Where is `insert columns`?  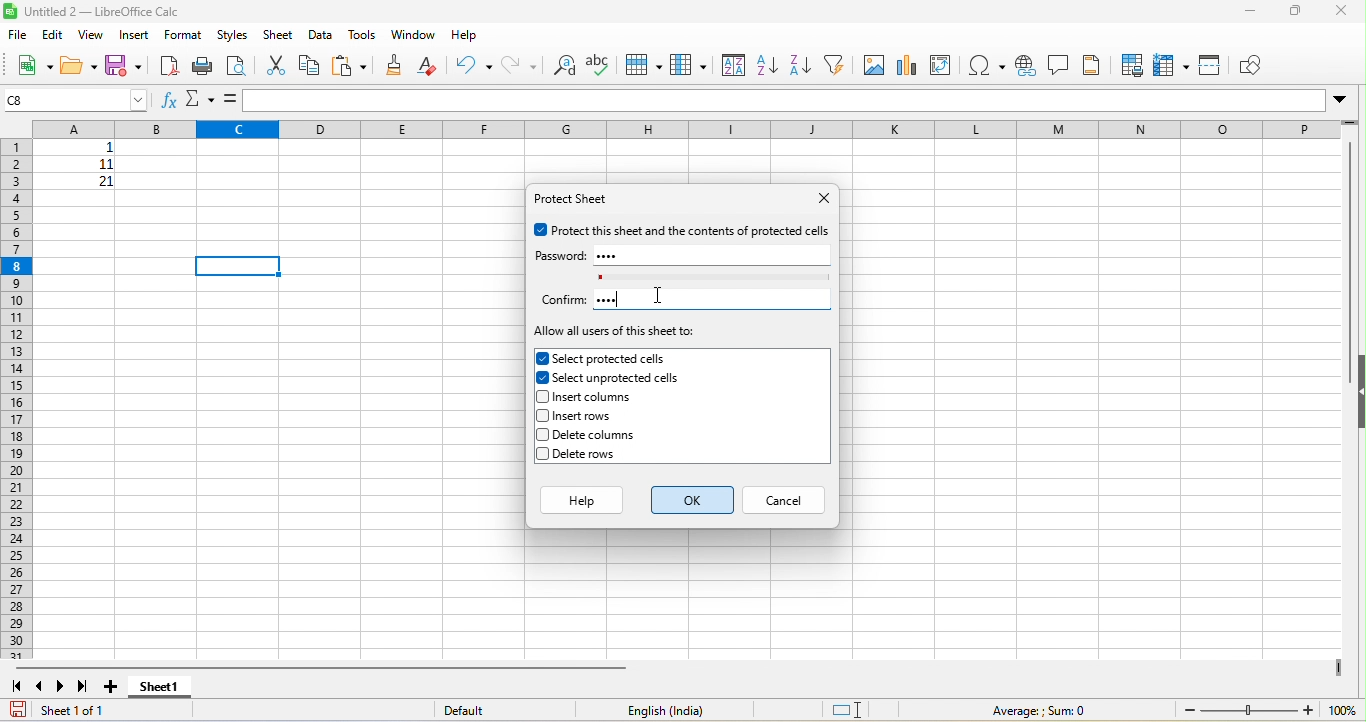 insert columns is located at coordinates (608, 395).